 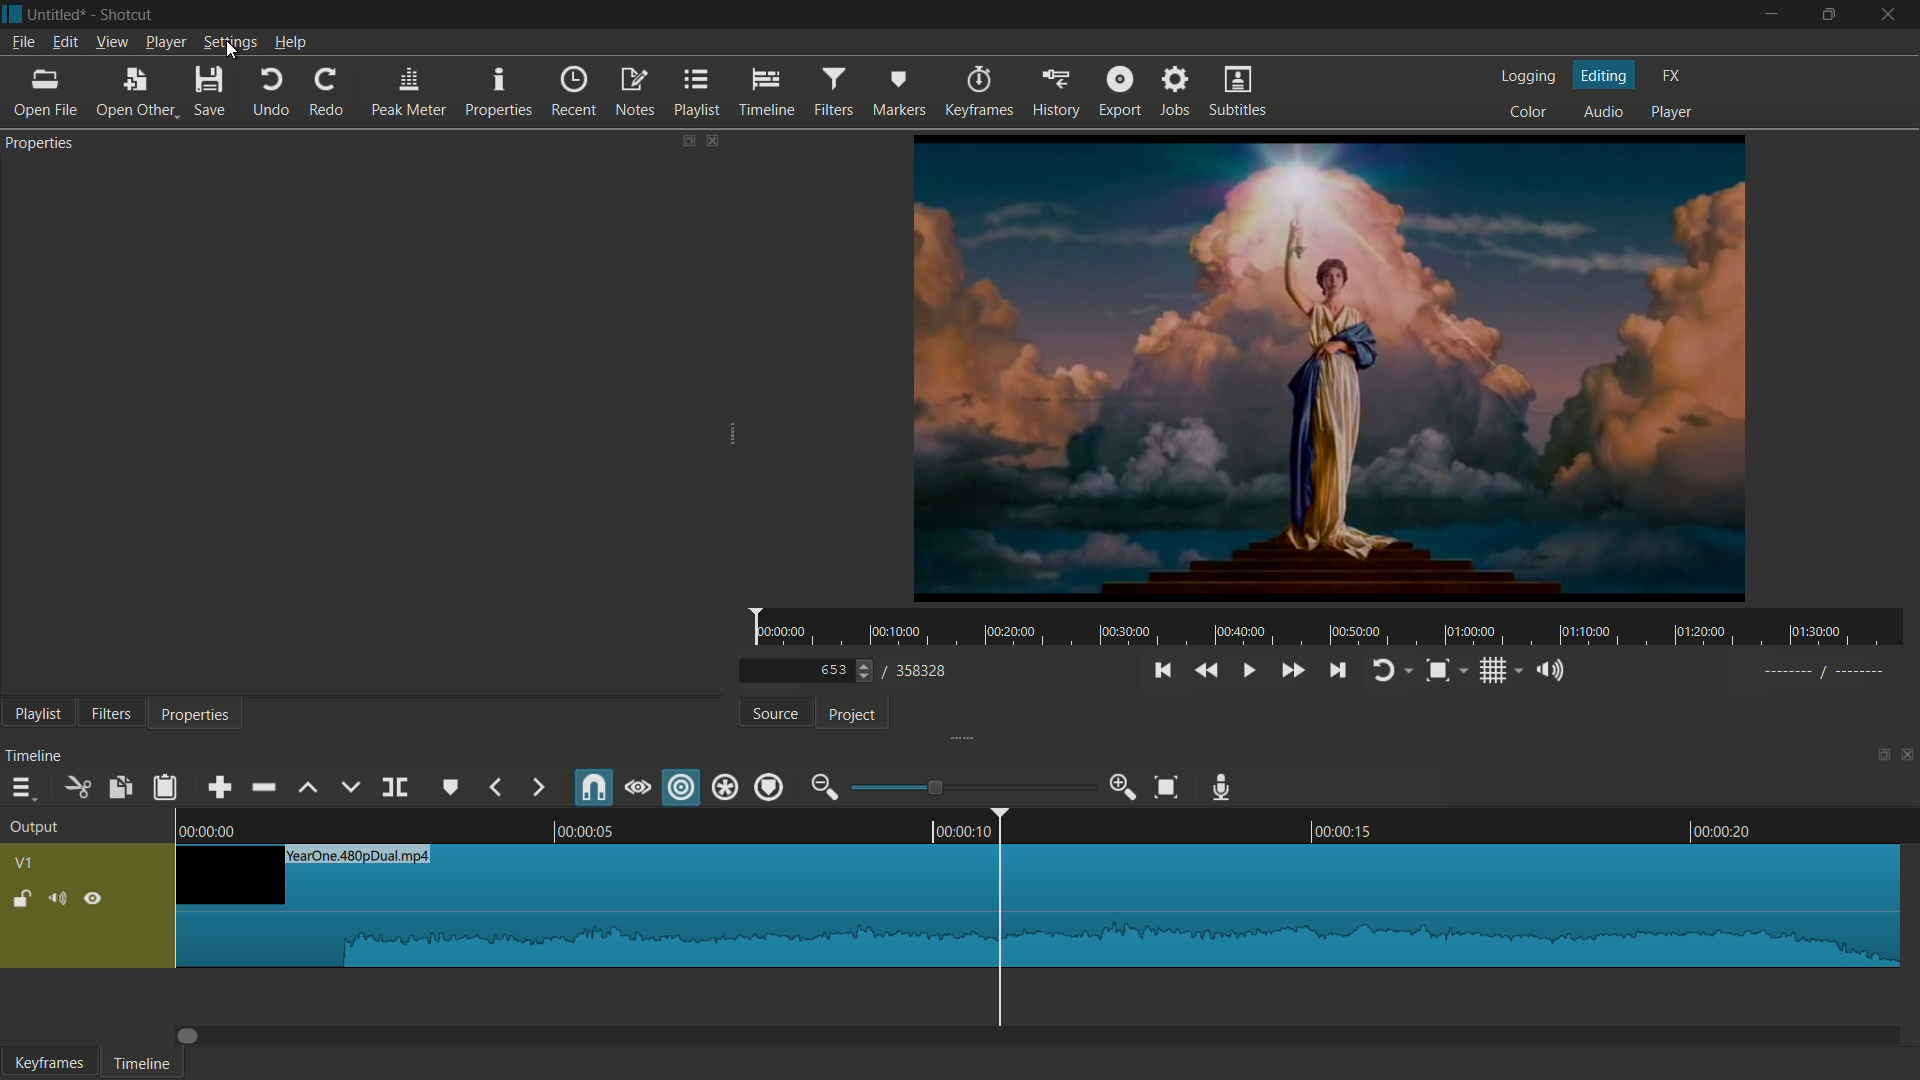 I want to click on filters, so click(x=109, y=714).